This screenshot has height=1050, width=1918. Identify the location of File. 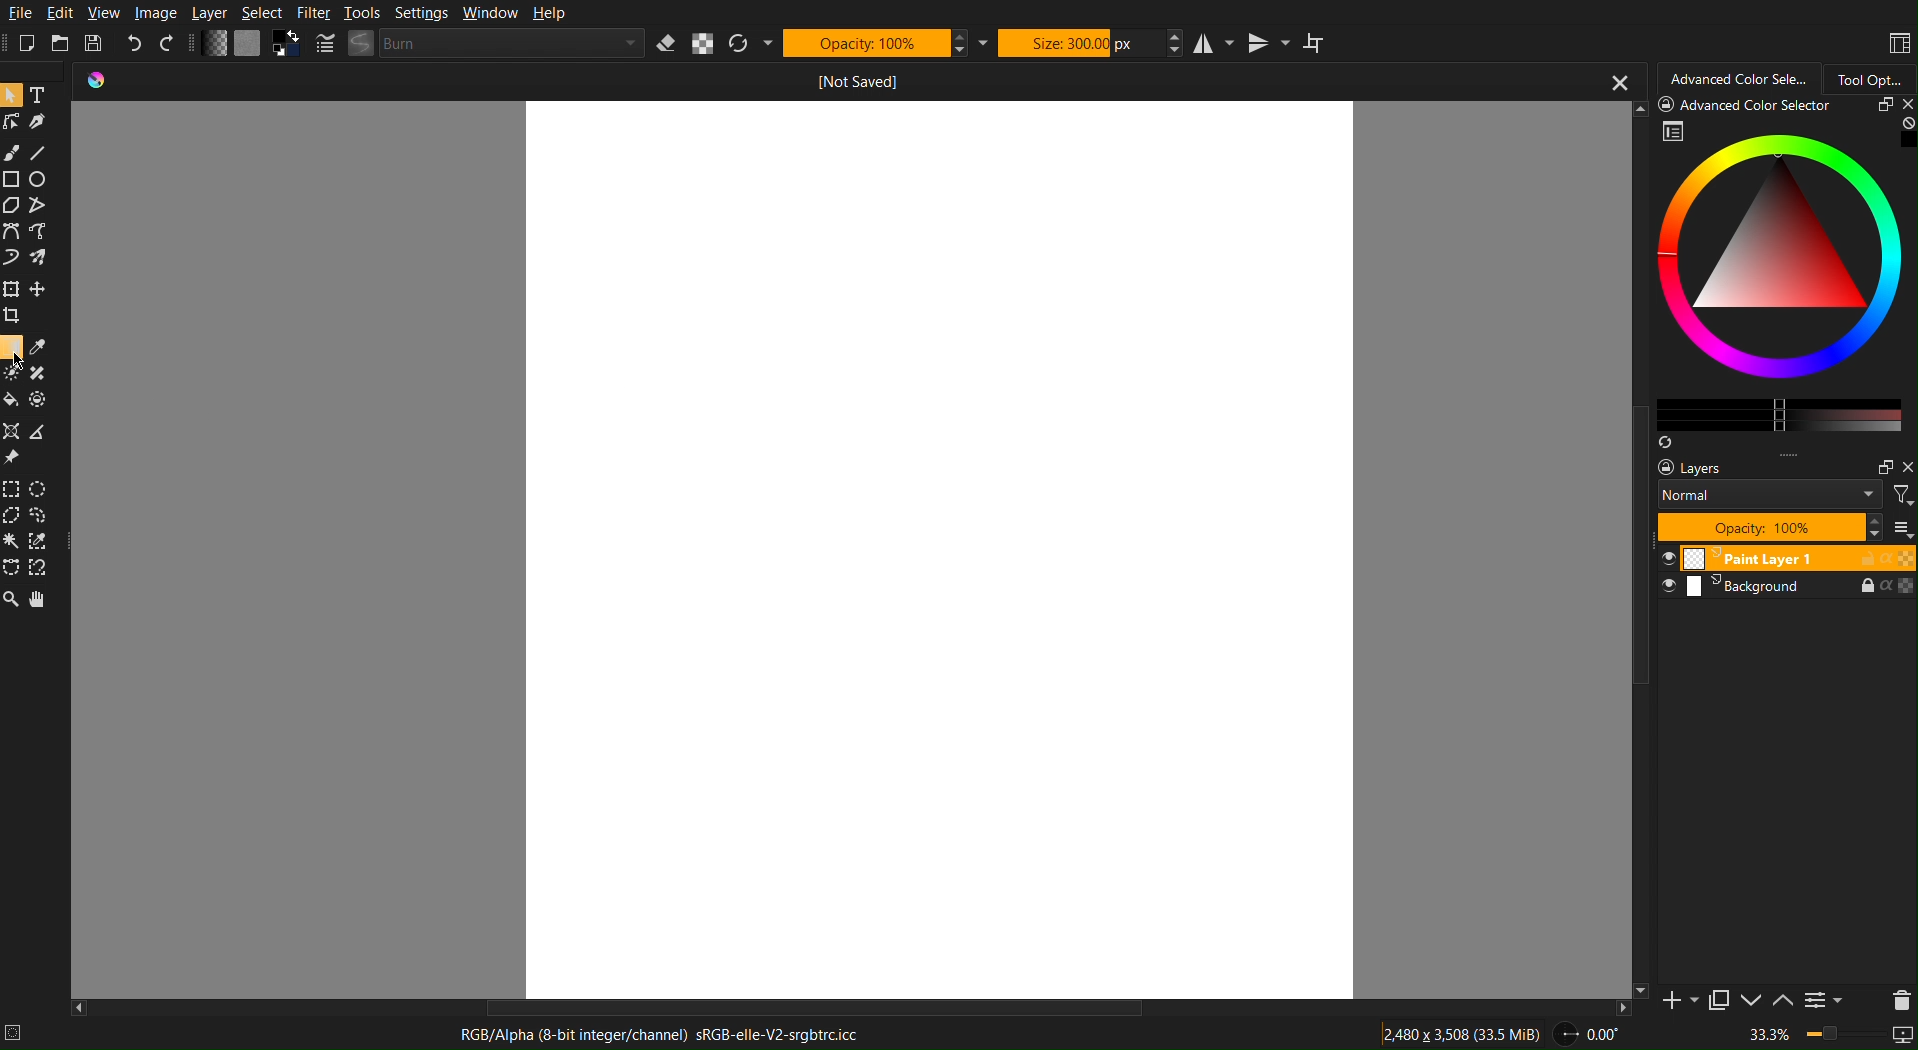
(20, 14).